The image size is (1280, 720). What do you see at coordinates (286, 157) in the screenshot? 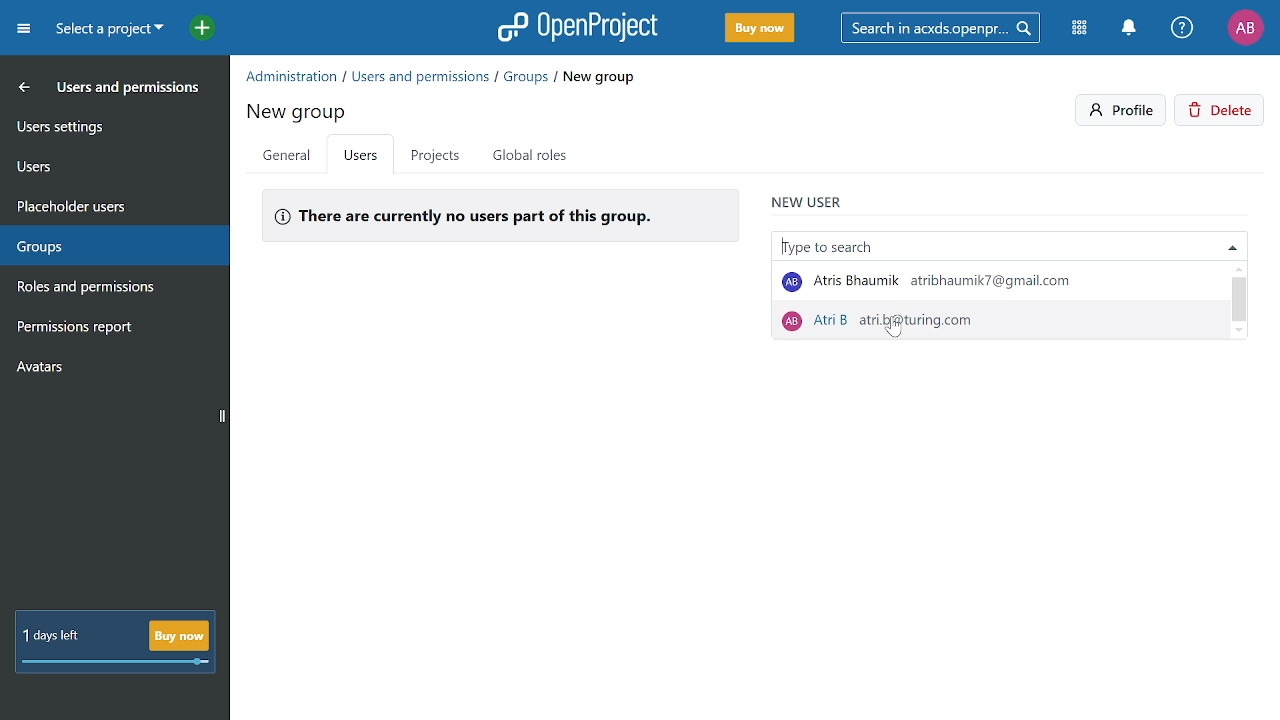
I see `General` at bounding box center [286, 157].